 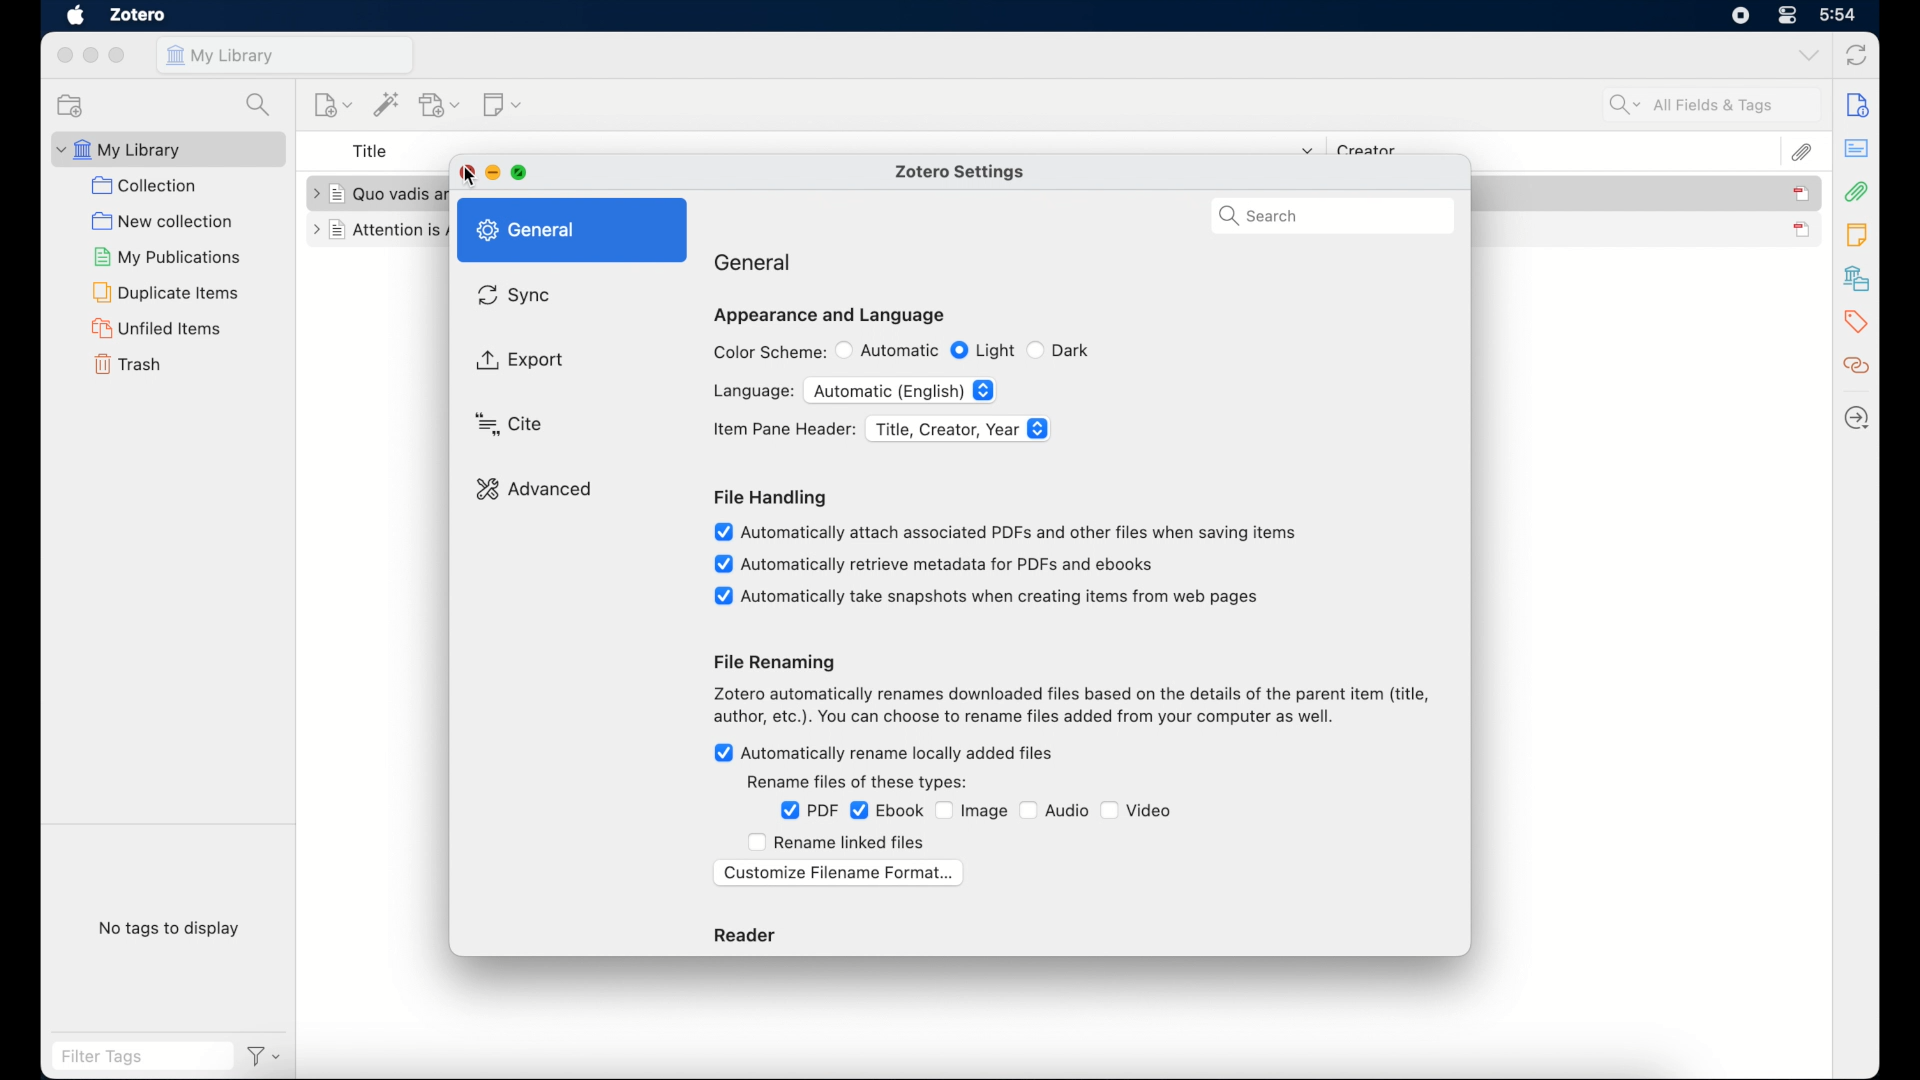 I want to click on journal unselected, so click(x=1801, y=230).